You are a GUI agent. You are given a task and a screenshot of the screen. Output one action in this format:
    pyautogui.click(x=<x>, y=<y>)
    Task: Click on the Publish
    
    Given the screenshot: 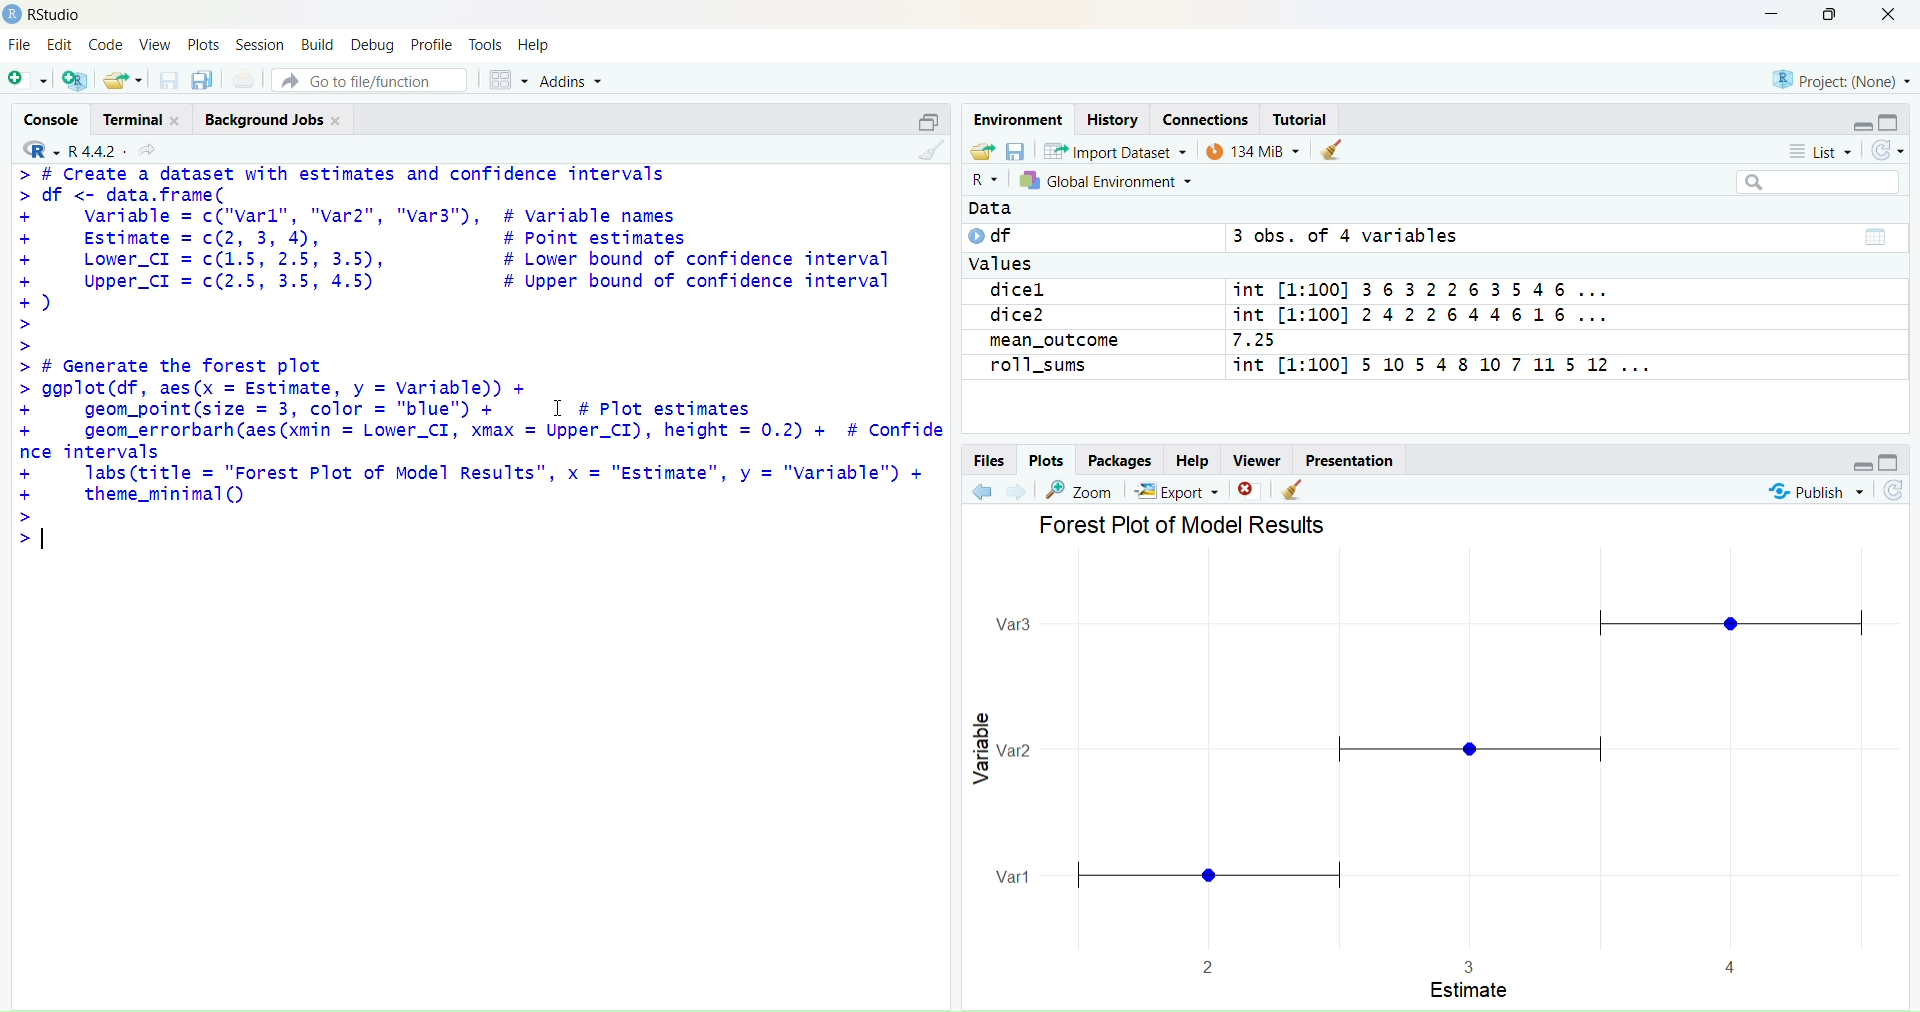 What is the action you would take?
    pyautogui.click(x=1815, y=493)
    